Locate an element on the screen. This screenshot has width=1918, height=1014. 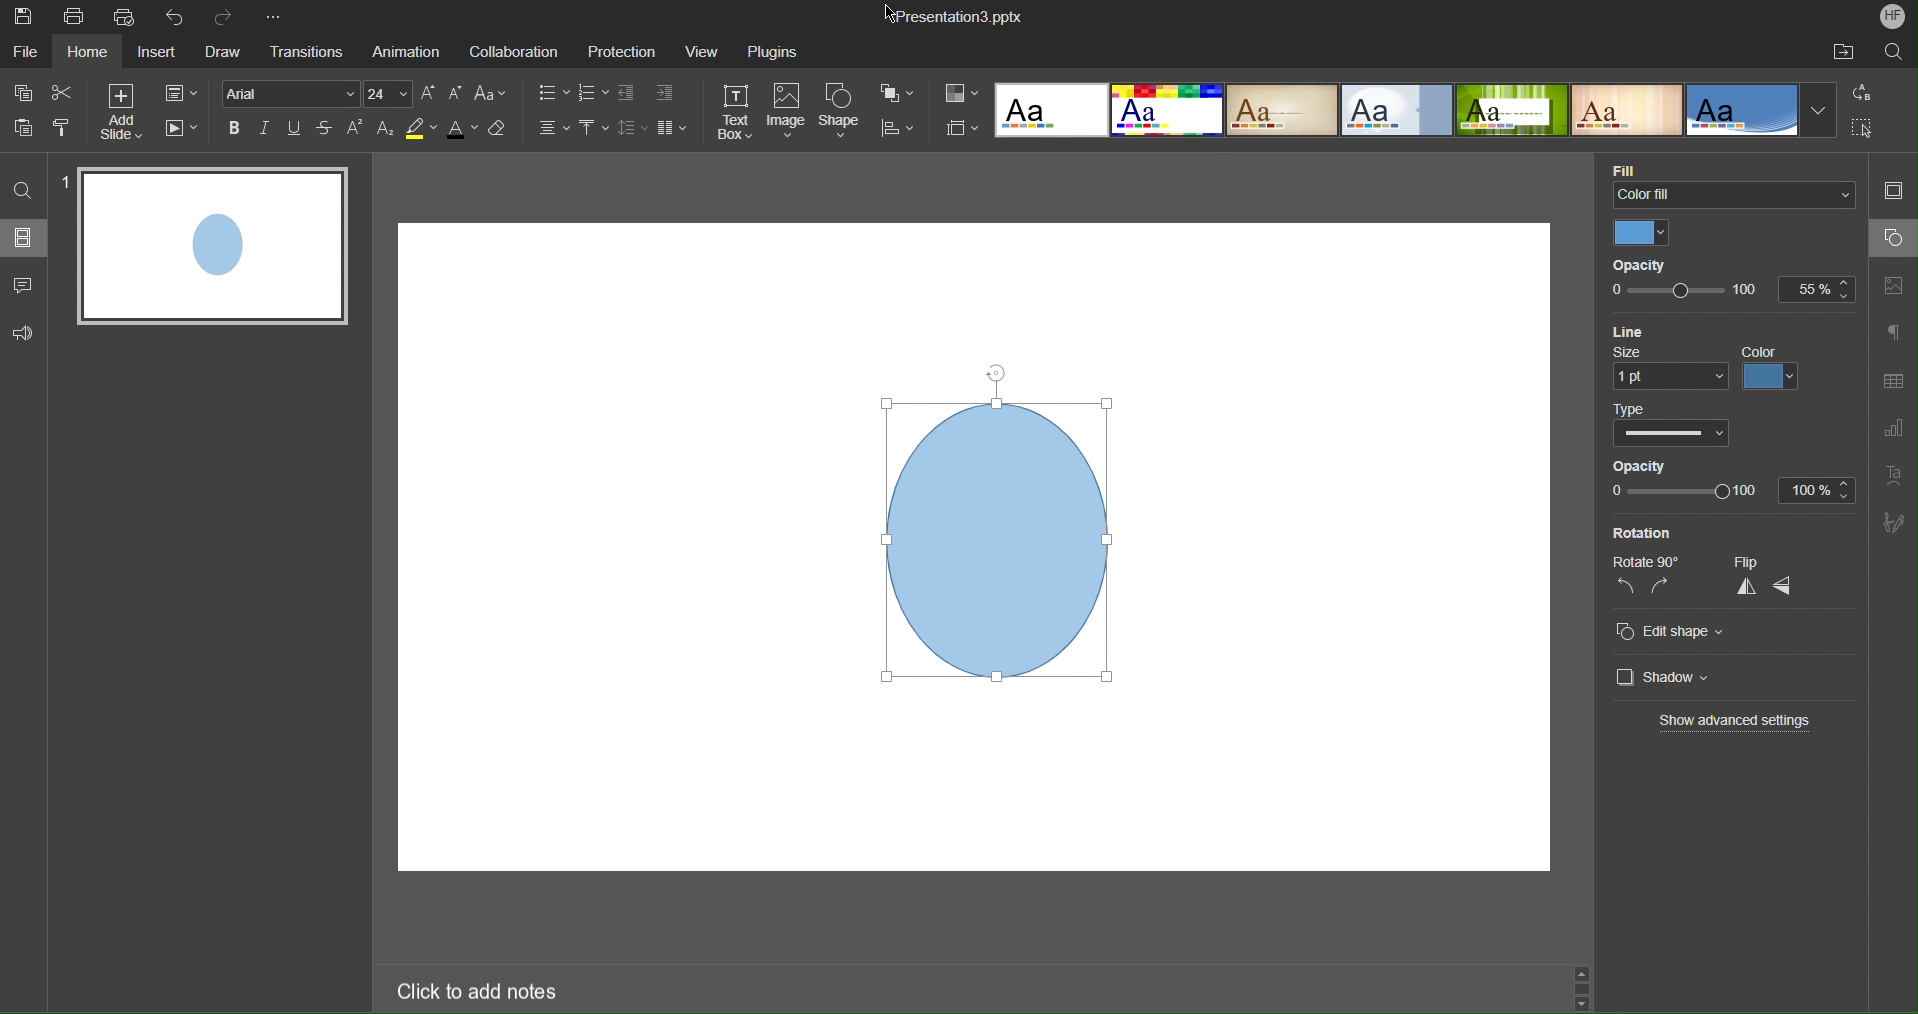
Collaboration is located at coordinates (513, 52).